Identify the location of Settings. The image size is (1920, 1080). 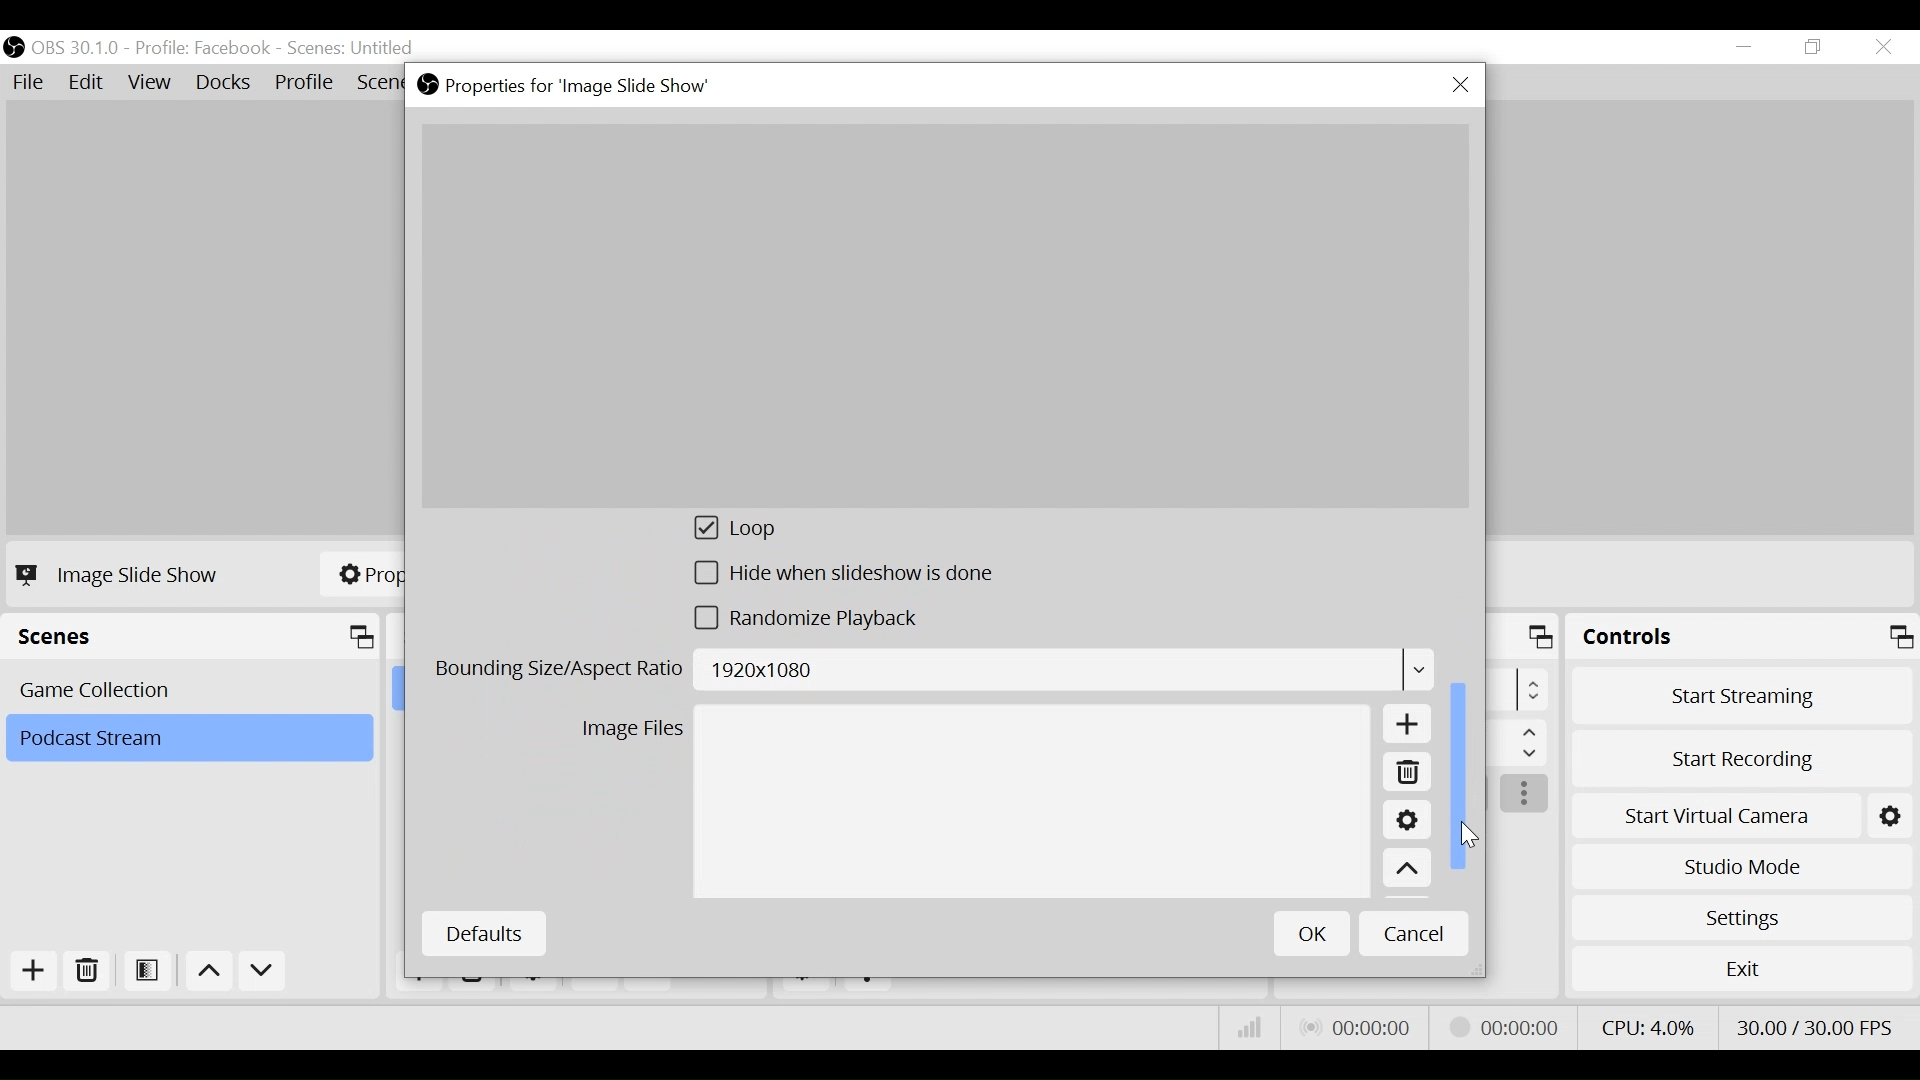
(1406, 820).